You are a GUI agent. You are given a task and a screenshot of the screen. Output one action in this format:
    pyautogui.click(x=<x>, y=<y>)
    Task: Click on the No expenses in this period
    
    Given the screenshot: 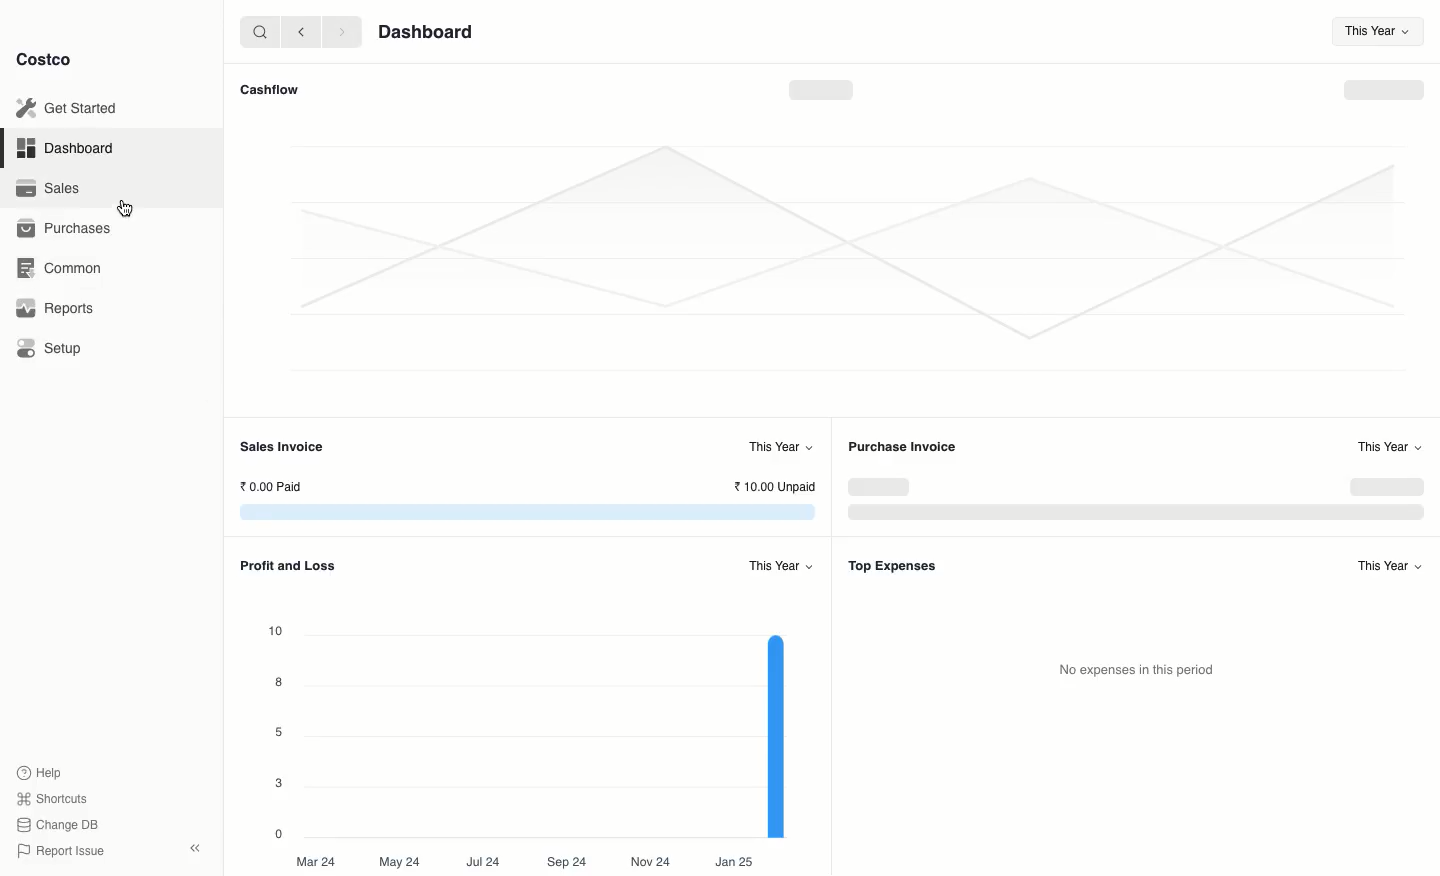 What is the action you would take?
    pyautogui.click(x=1139, y=668)
    